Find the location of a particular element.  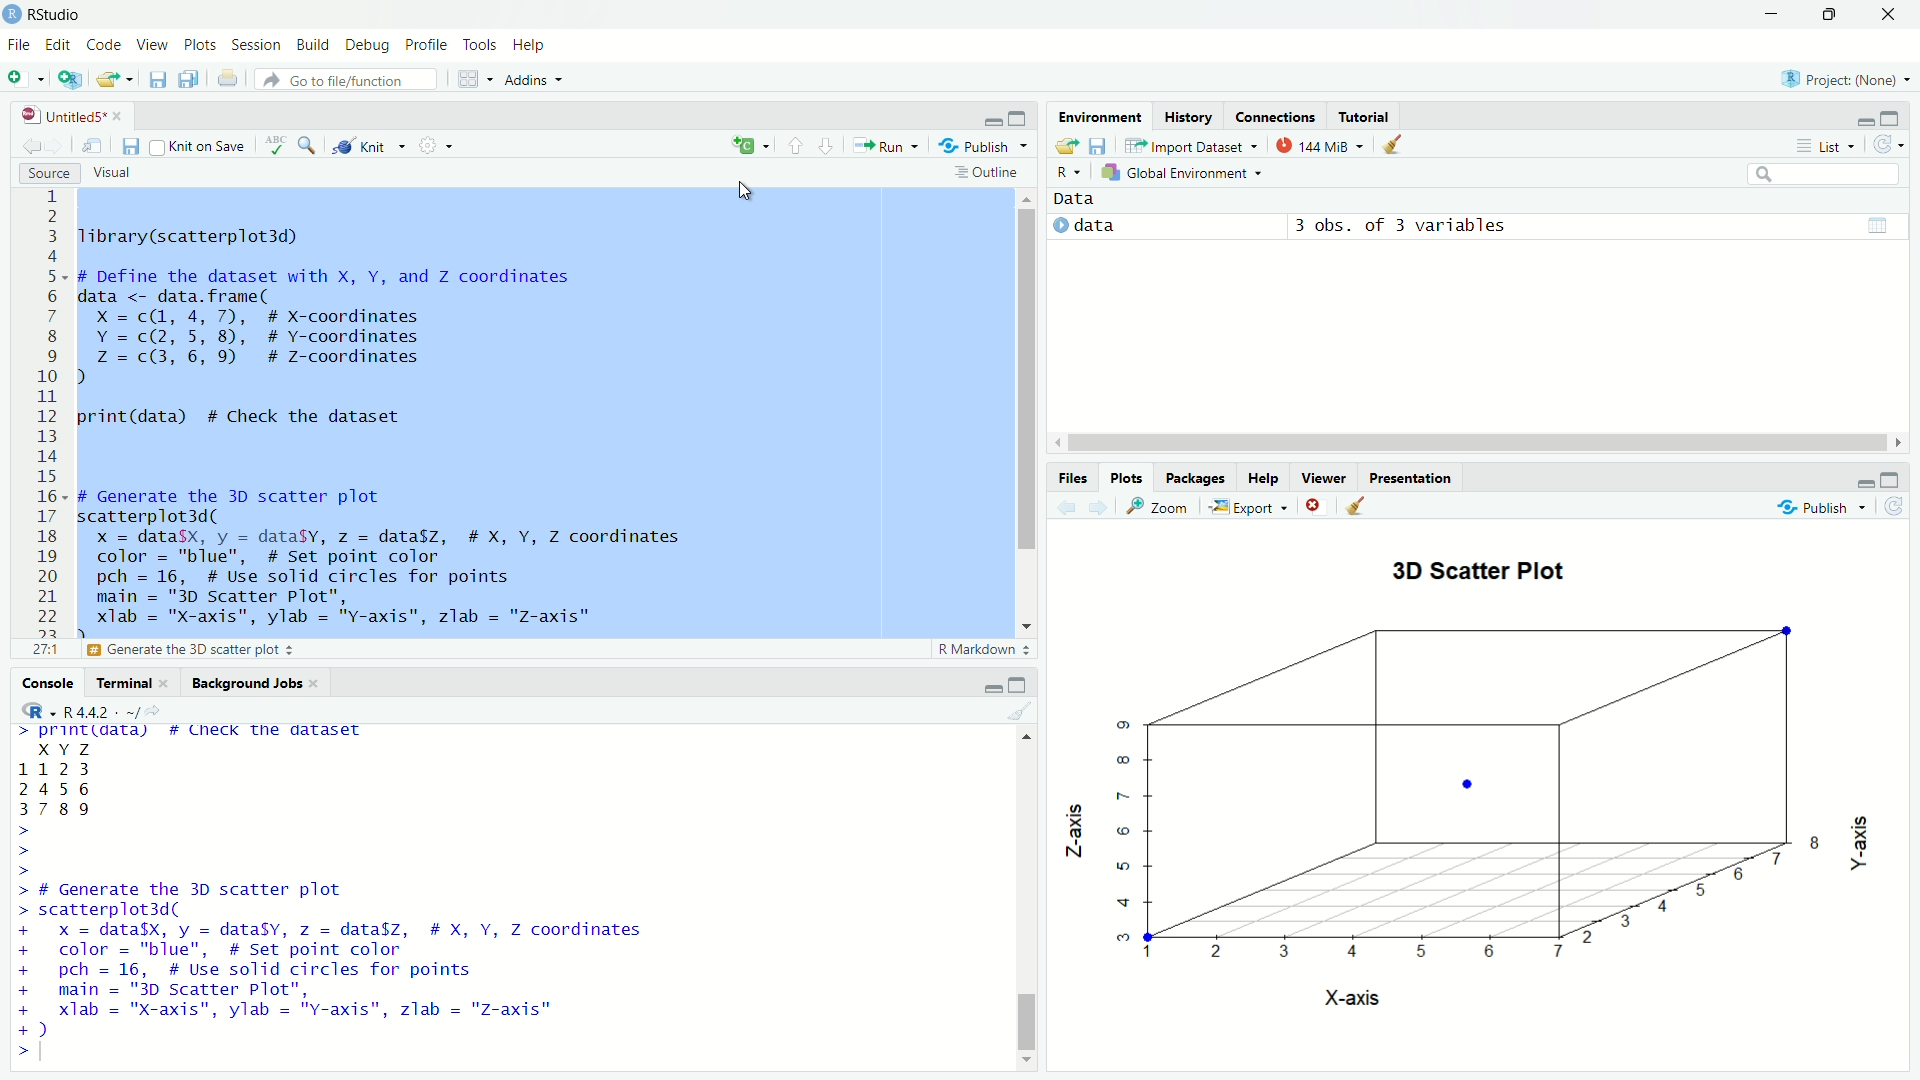

minimize is located at coordinates (1853, 118).